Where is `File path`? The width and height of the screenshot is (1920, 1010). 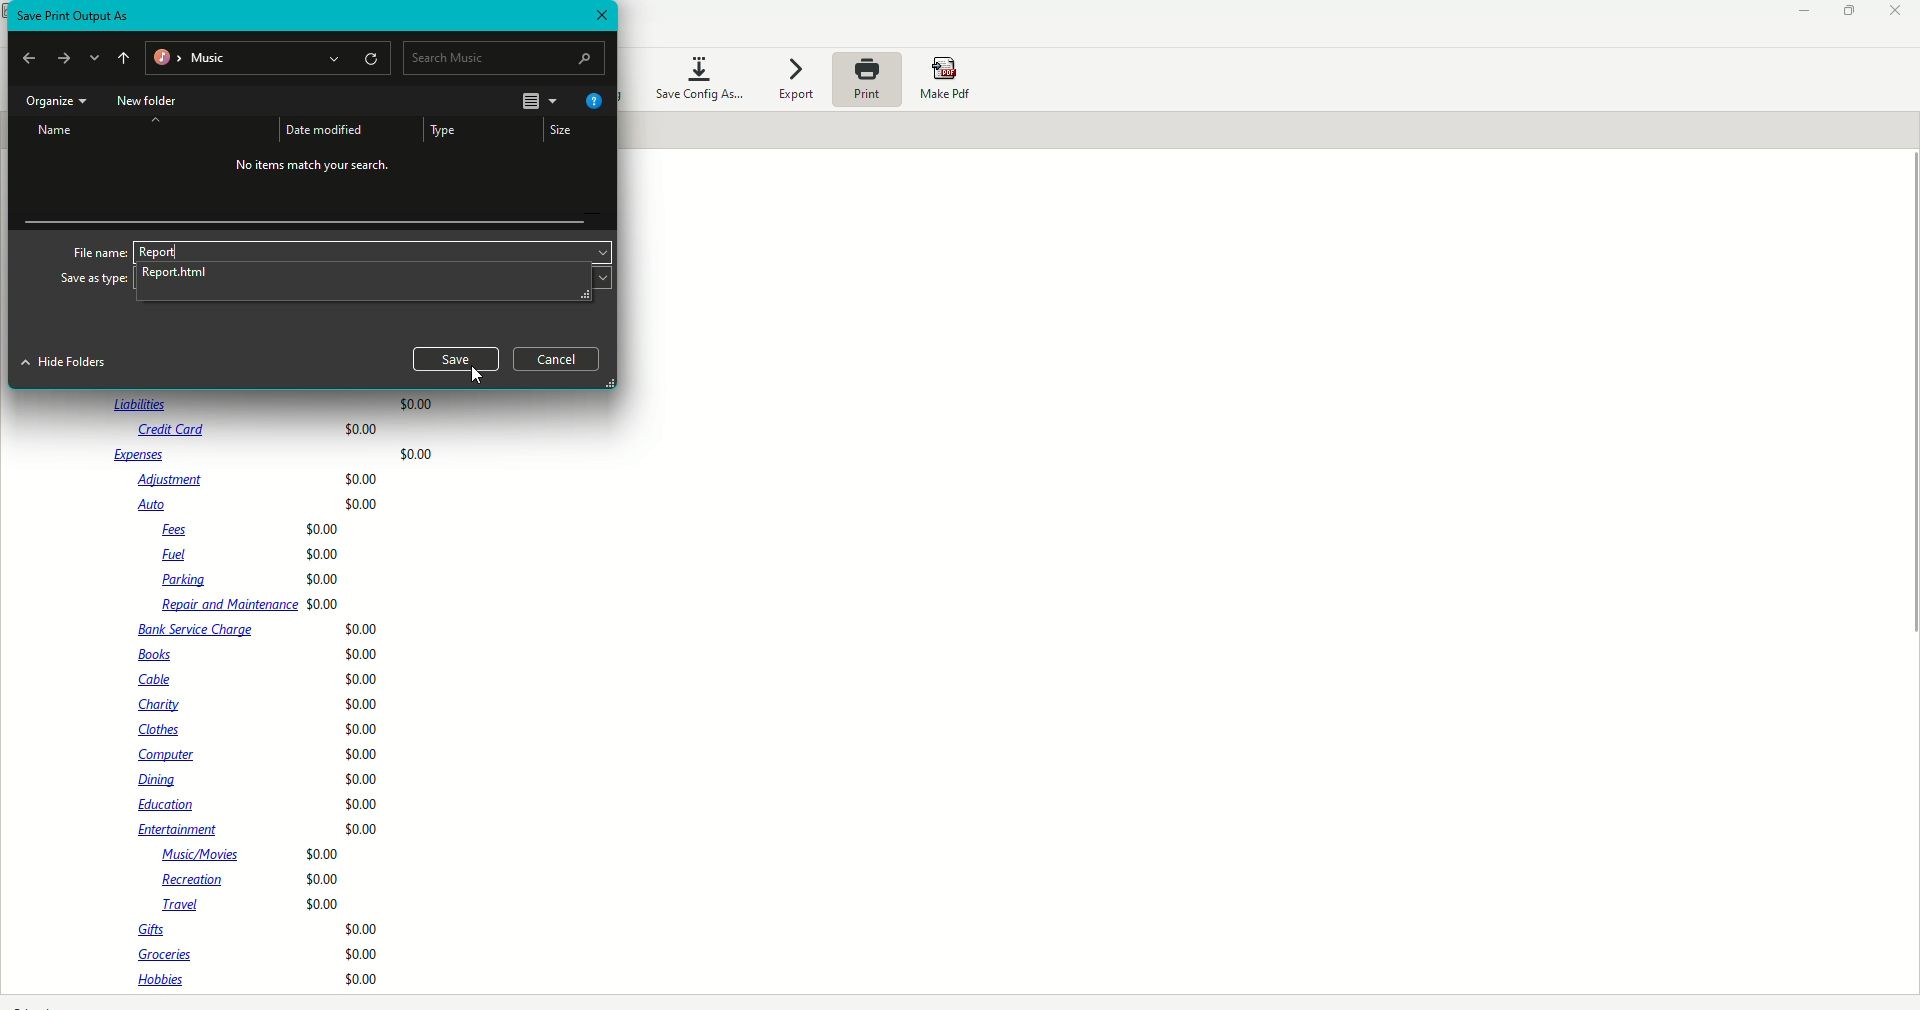 File path is located at coordinates (269, 60).